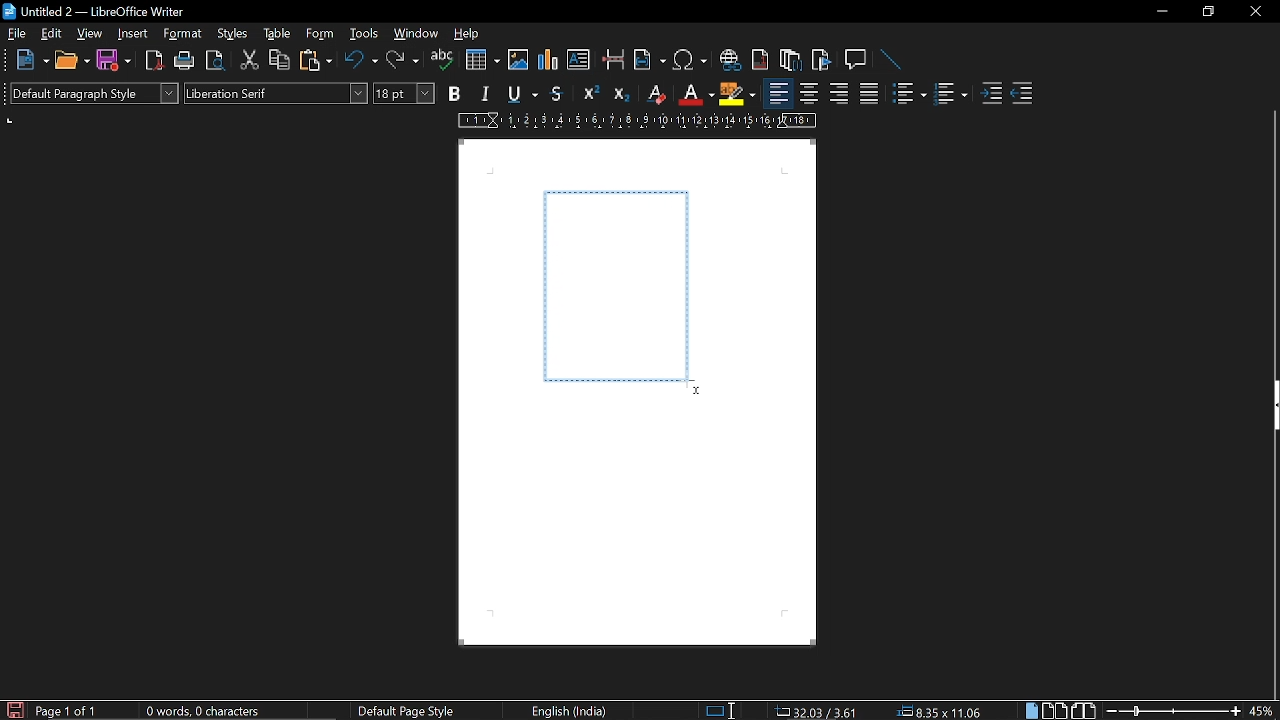  What do you see at coordinates (654, 94) in the screenshot?
I see `eraser` at bounding box center [654, 94].